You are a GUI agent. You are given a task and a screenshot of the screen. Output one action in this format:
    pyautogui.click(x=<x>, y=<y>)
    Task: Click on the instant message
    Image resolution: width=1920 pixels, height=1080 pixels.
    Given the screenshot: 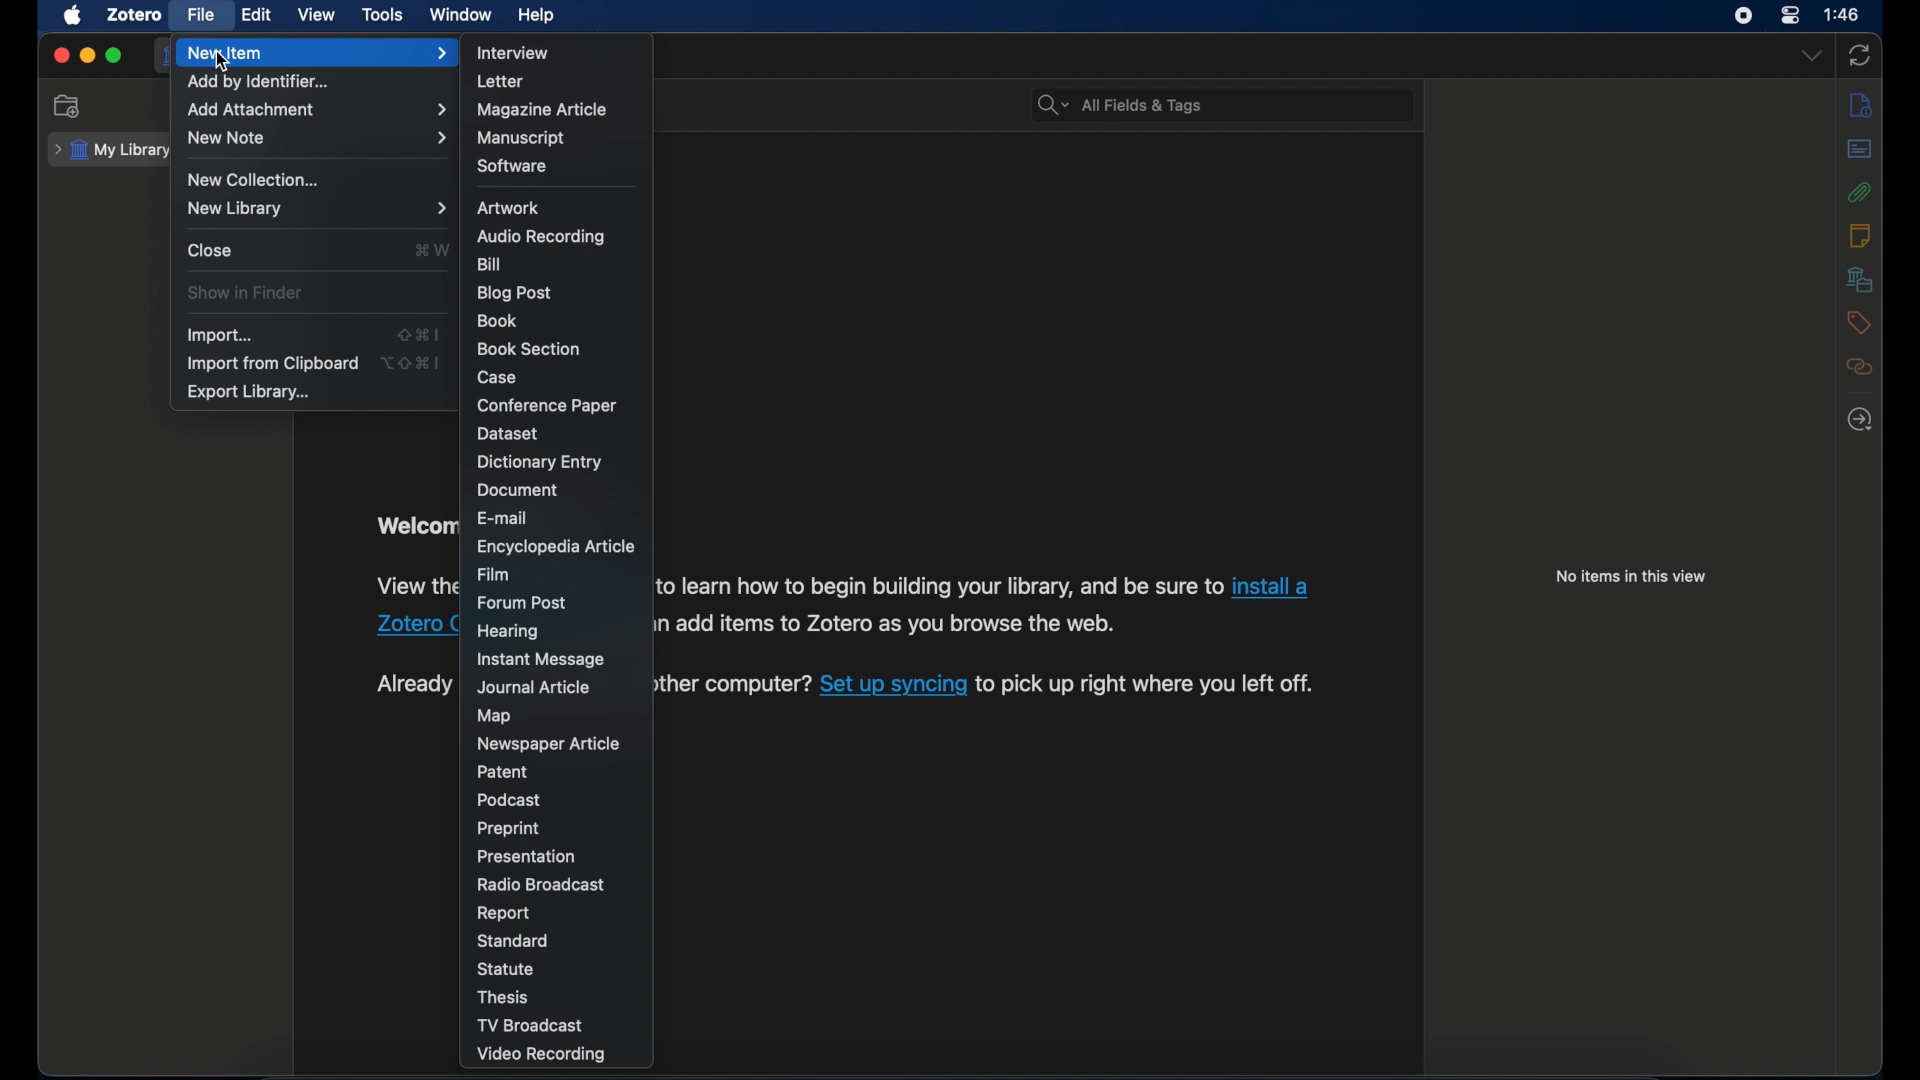 What is the action you would take?
    pyautogui.click(x=539, y=660)
    